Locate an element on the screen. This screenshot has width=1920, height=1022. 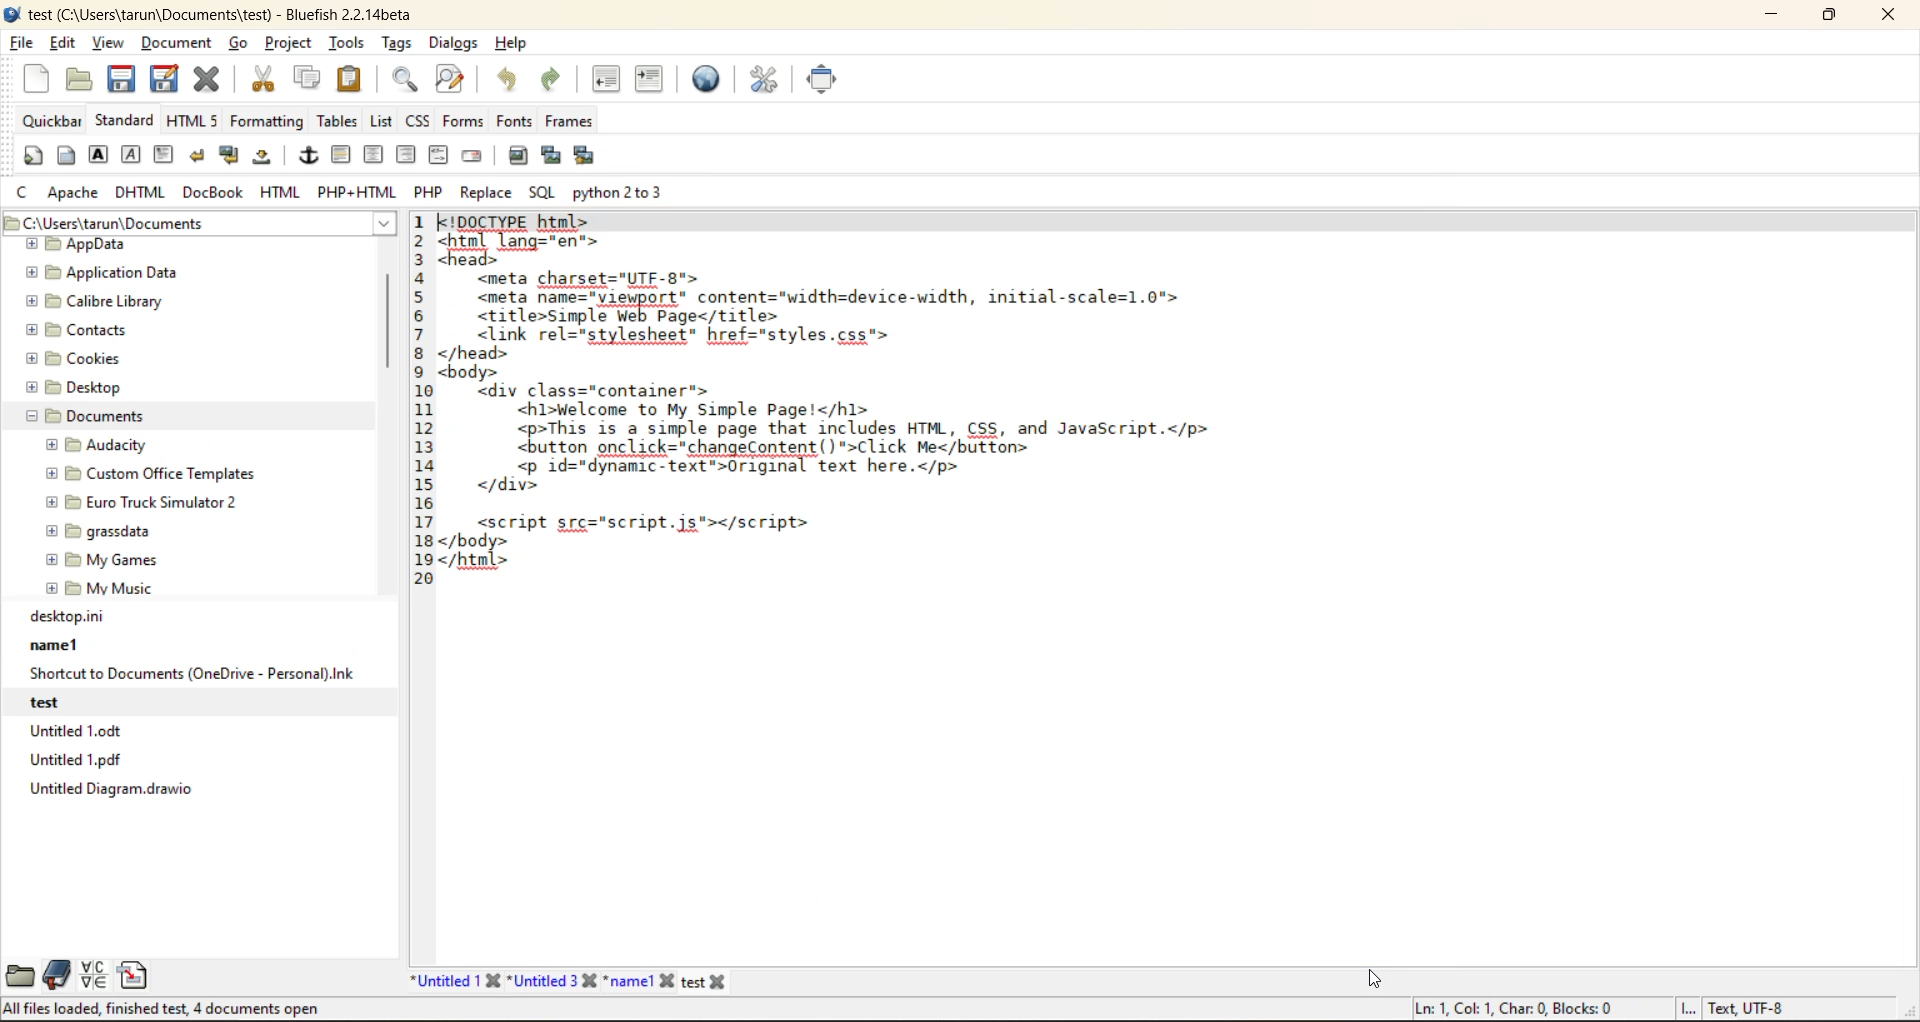
insert thumbnail is located at coordinates (552, 158).